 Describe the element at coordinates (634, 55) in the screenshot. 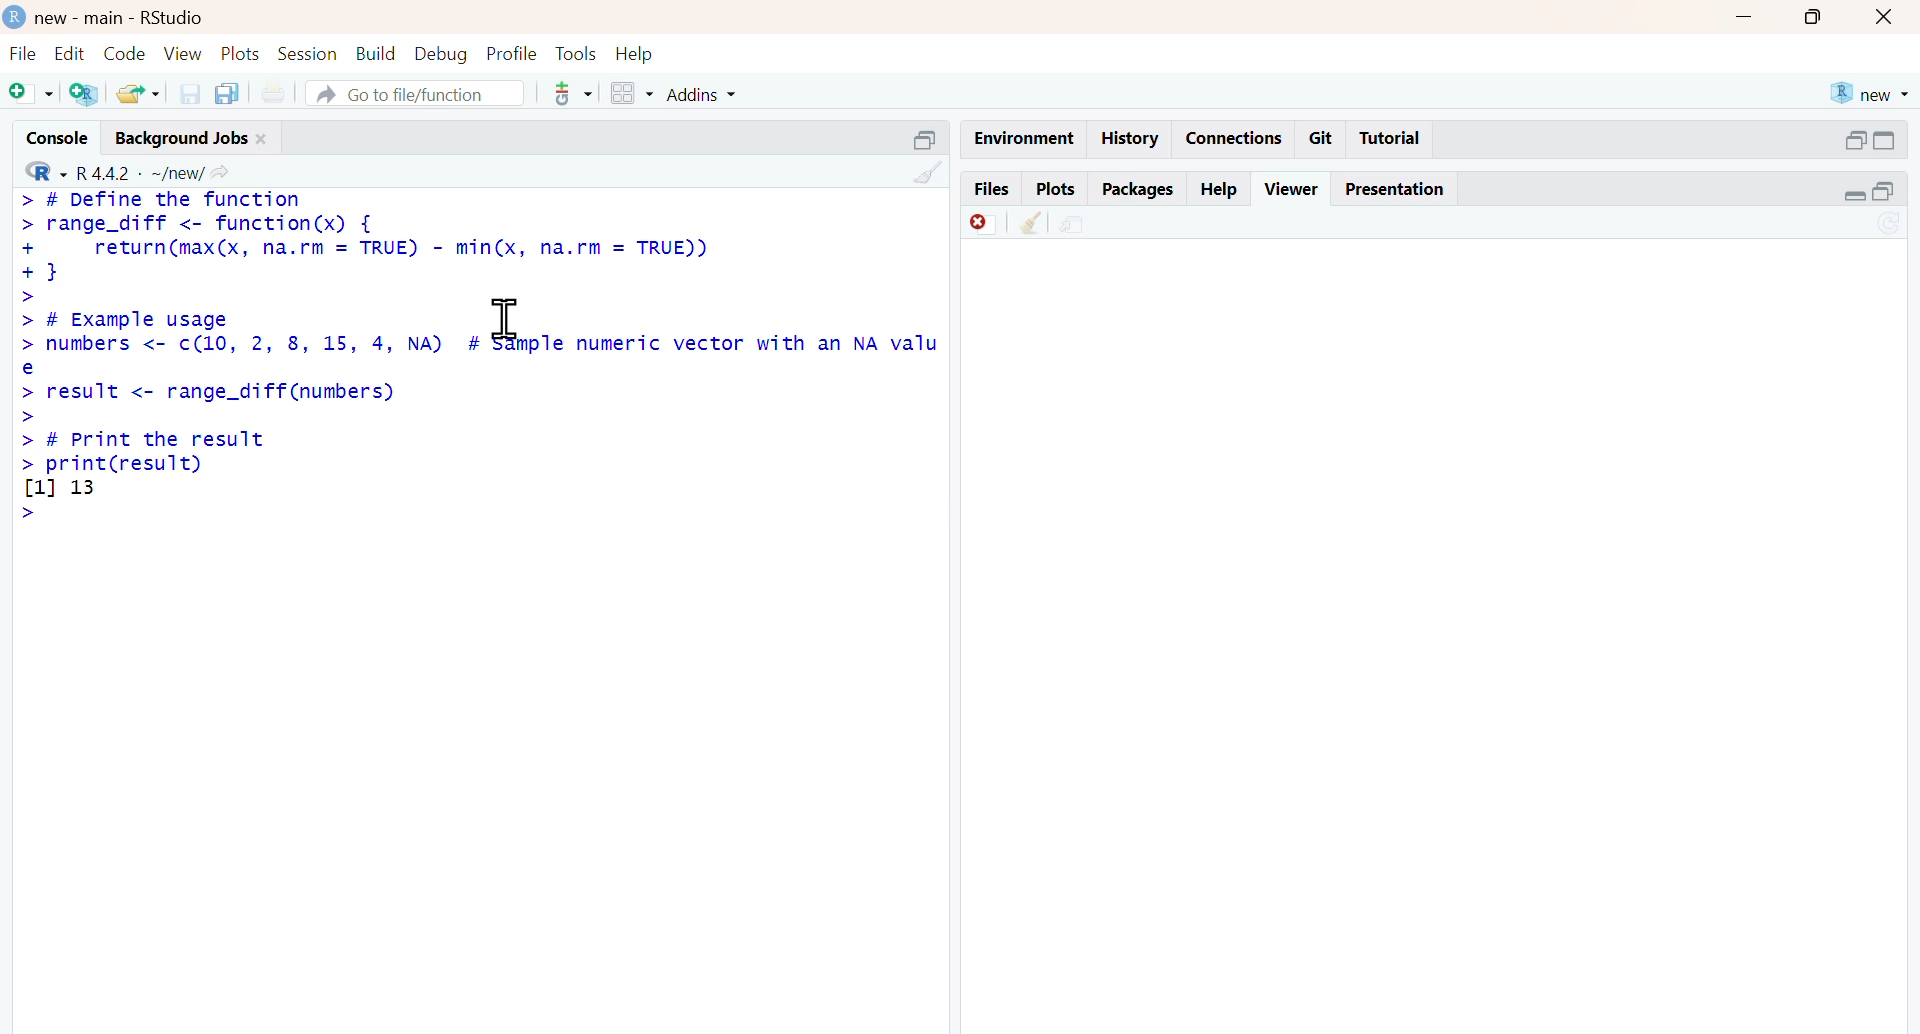

I see `help` at that location.